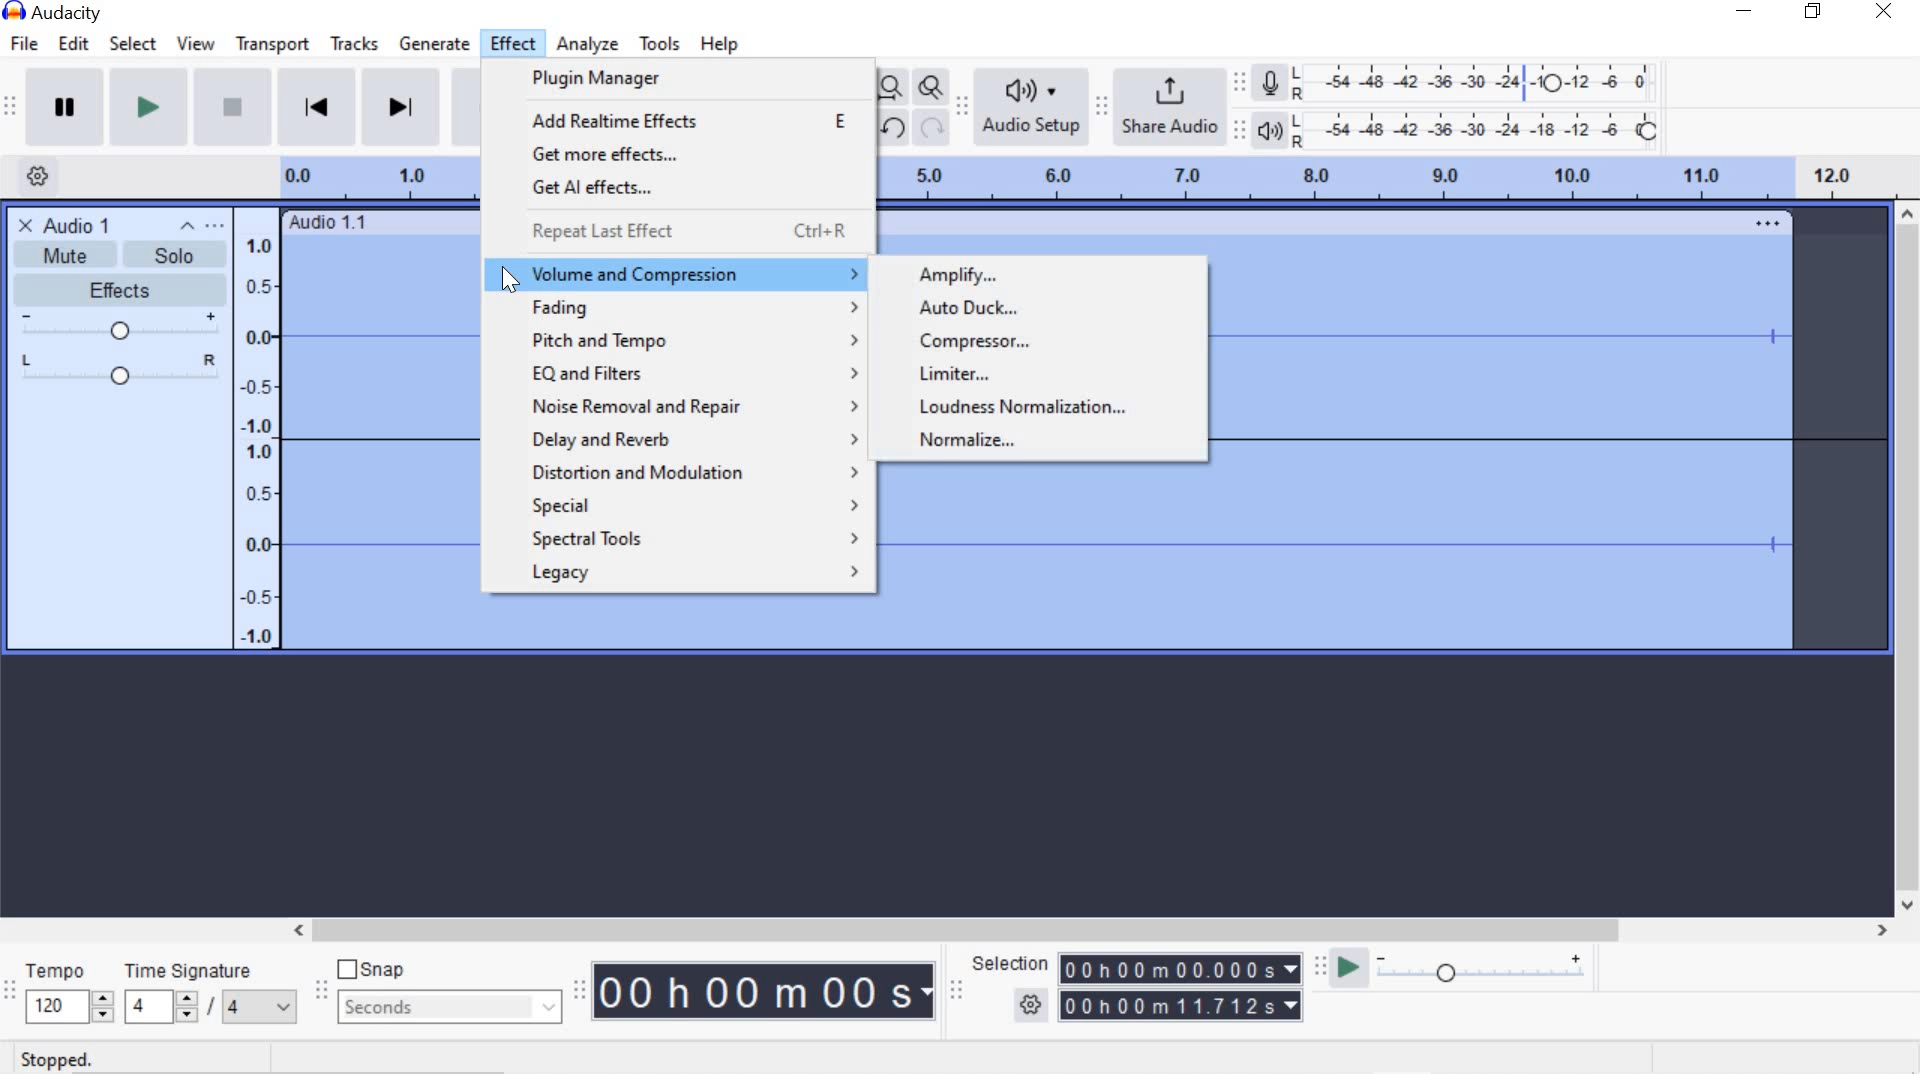 Image resolution: width=1920 pixels, height=1074 pixels. What do you see at coordinates (515, 44) in the screenshot?
I see `effect` at bounding box center [515, 44].